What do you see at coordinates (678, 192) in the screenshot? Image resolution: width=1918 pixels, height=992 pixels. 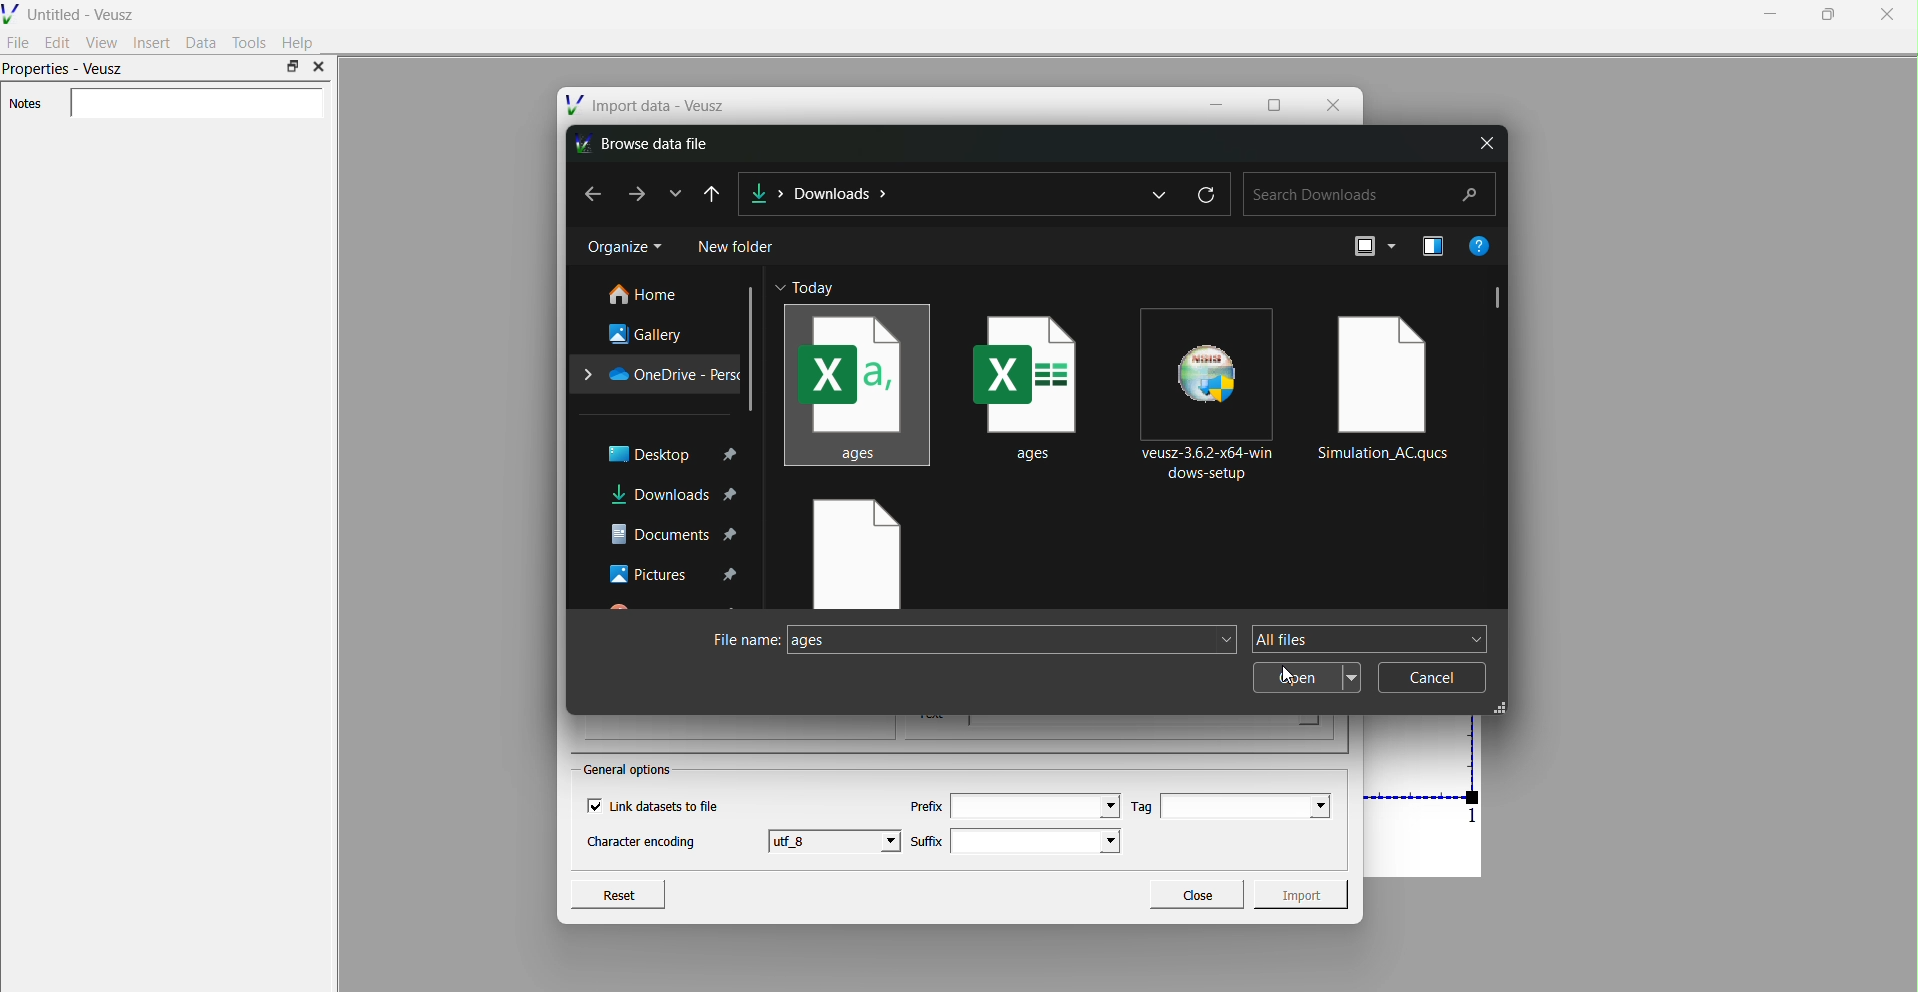 I see `recent` at bounding box center [678, 192].